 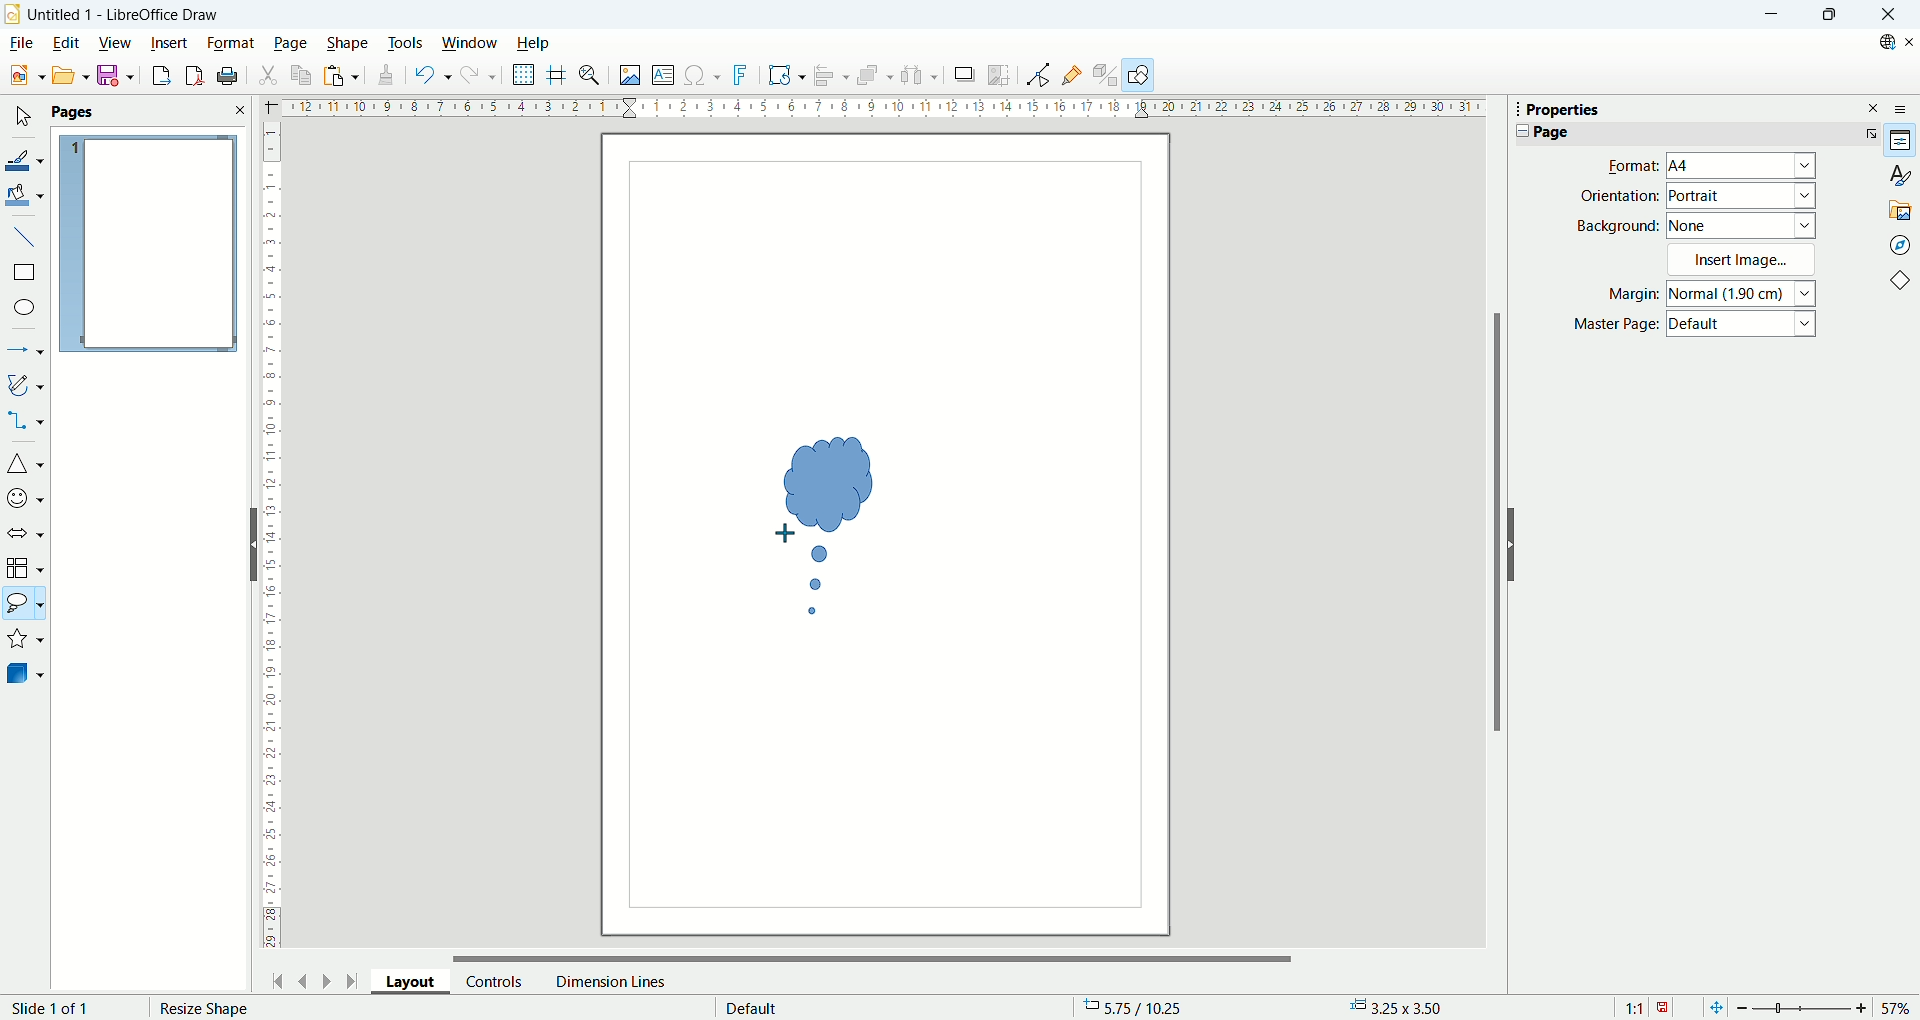 I want to click on rectangle, so click(x=23, y=273).